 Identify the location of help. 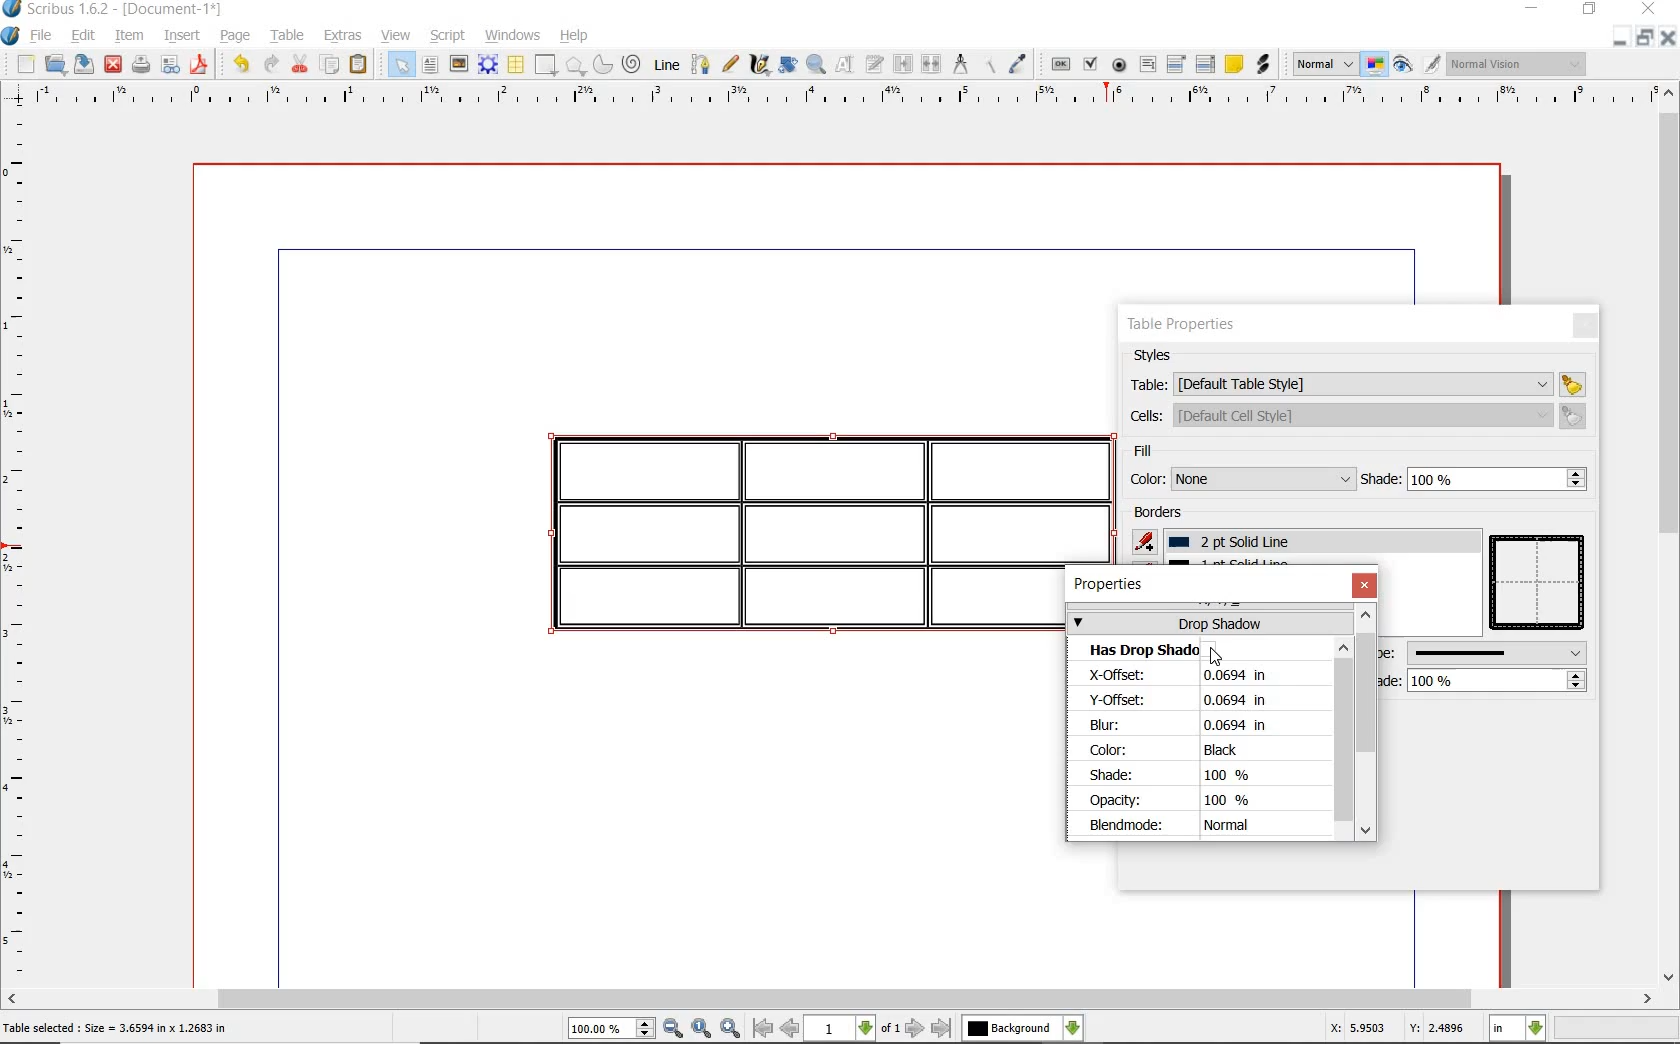
(572, 37).